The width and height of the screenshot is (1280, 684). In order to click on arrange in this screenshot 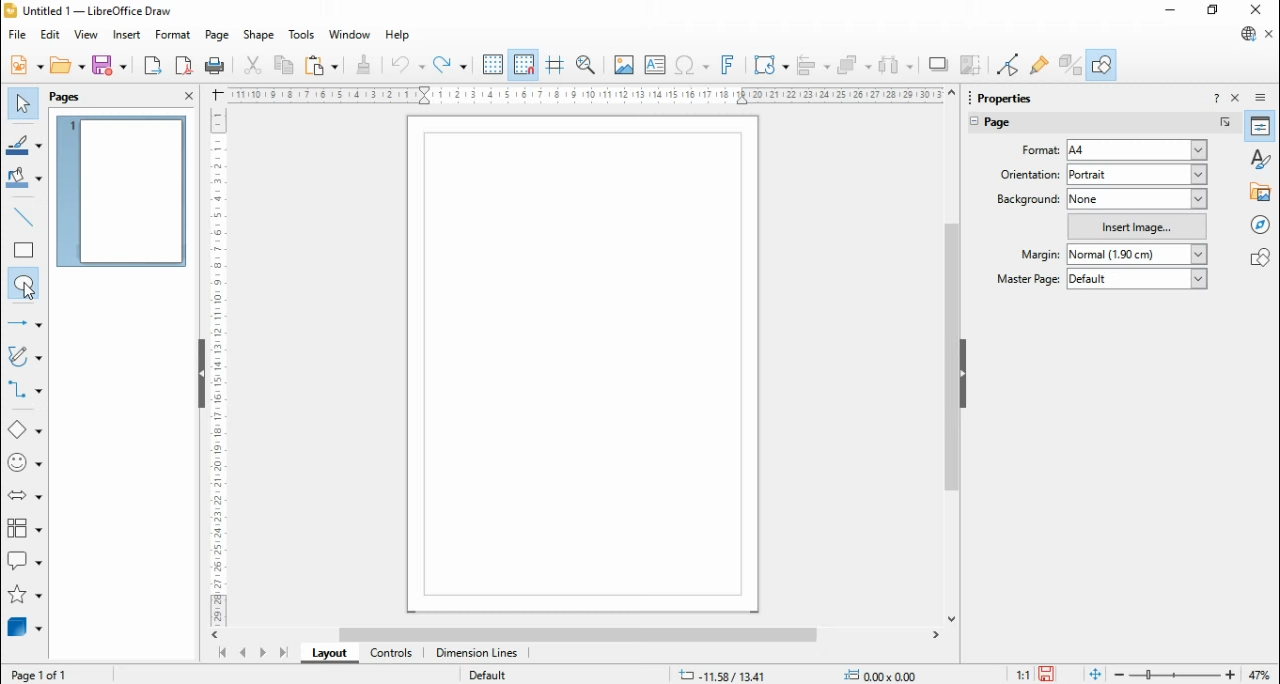, I will do `click(855, 65)`.